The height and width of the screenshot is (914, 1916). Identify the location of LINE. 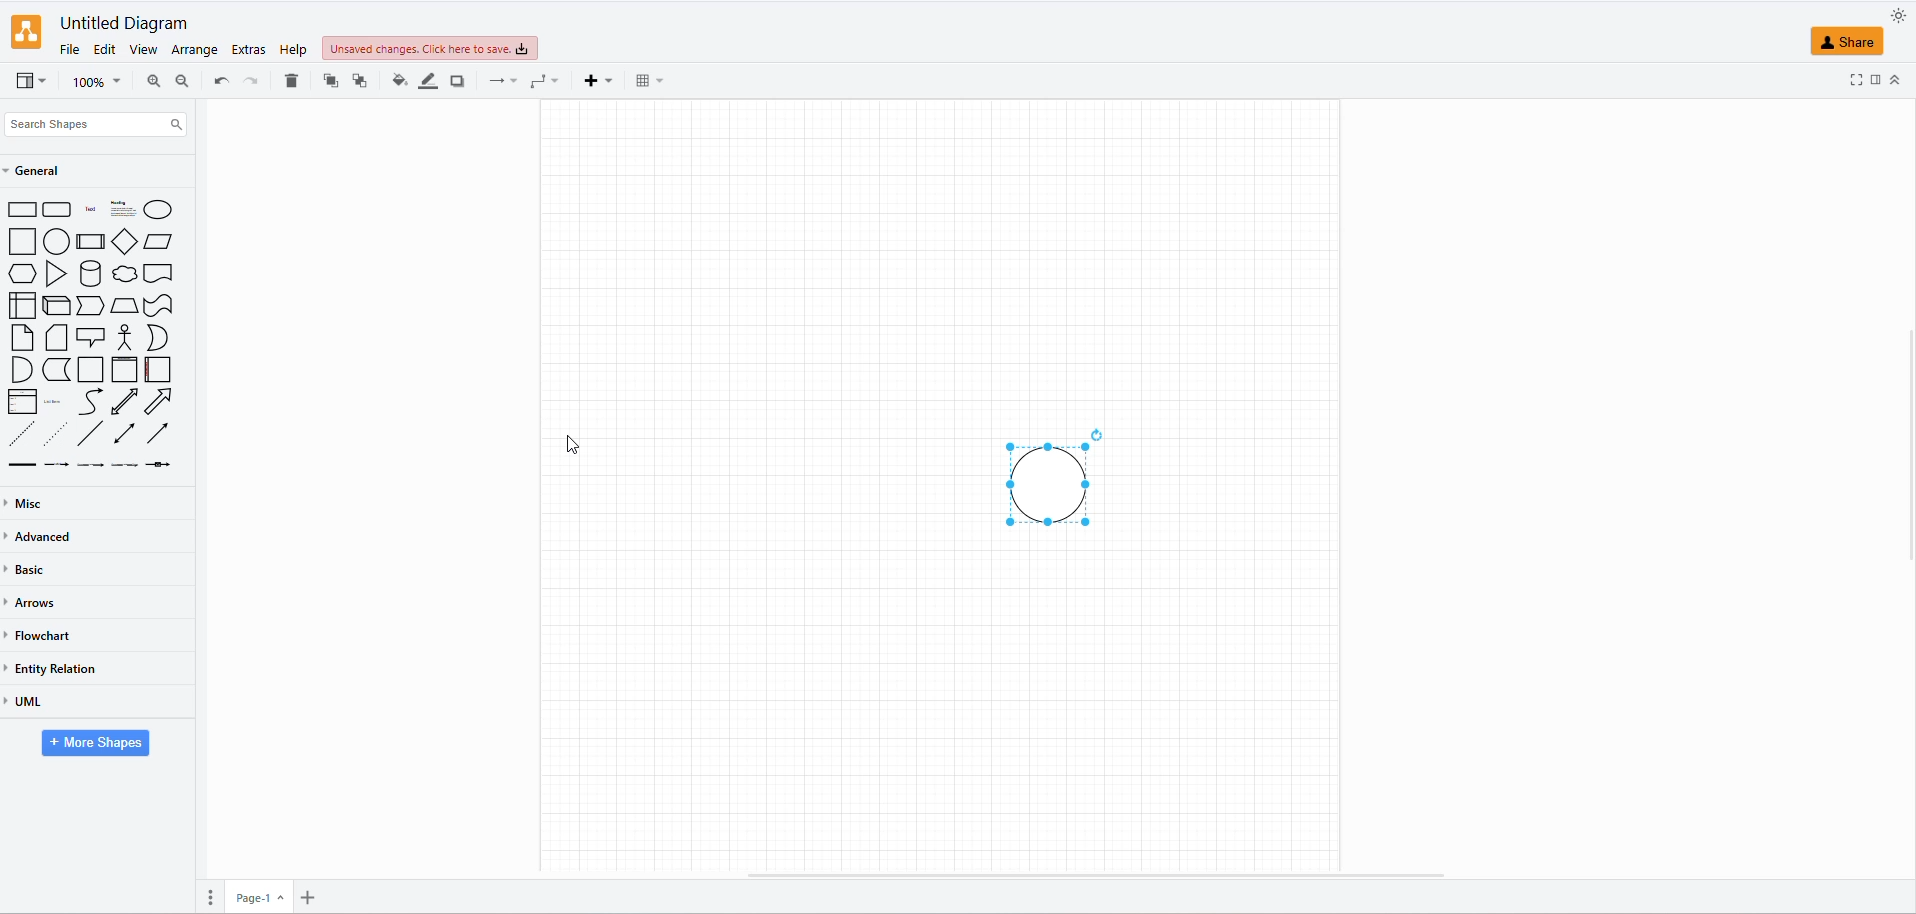
(86, 432).